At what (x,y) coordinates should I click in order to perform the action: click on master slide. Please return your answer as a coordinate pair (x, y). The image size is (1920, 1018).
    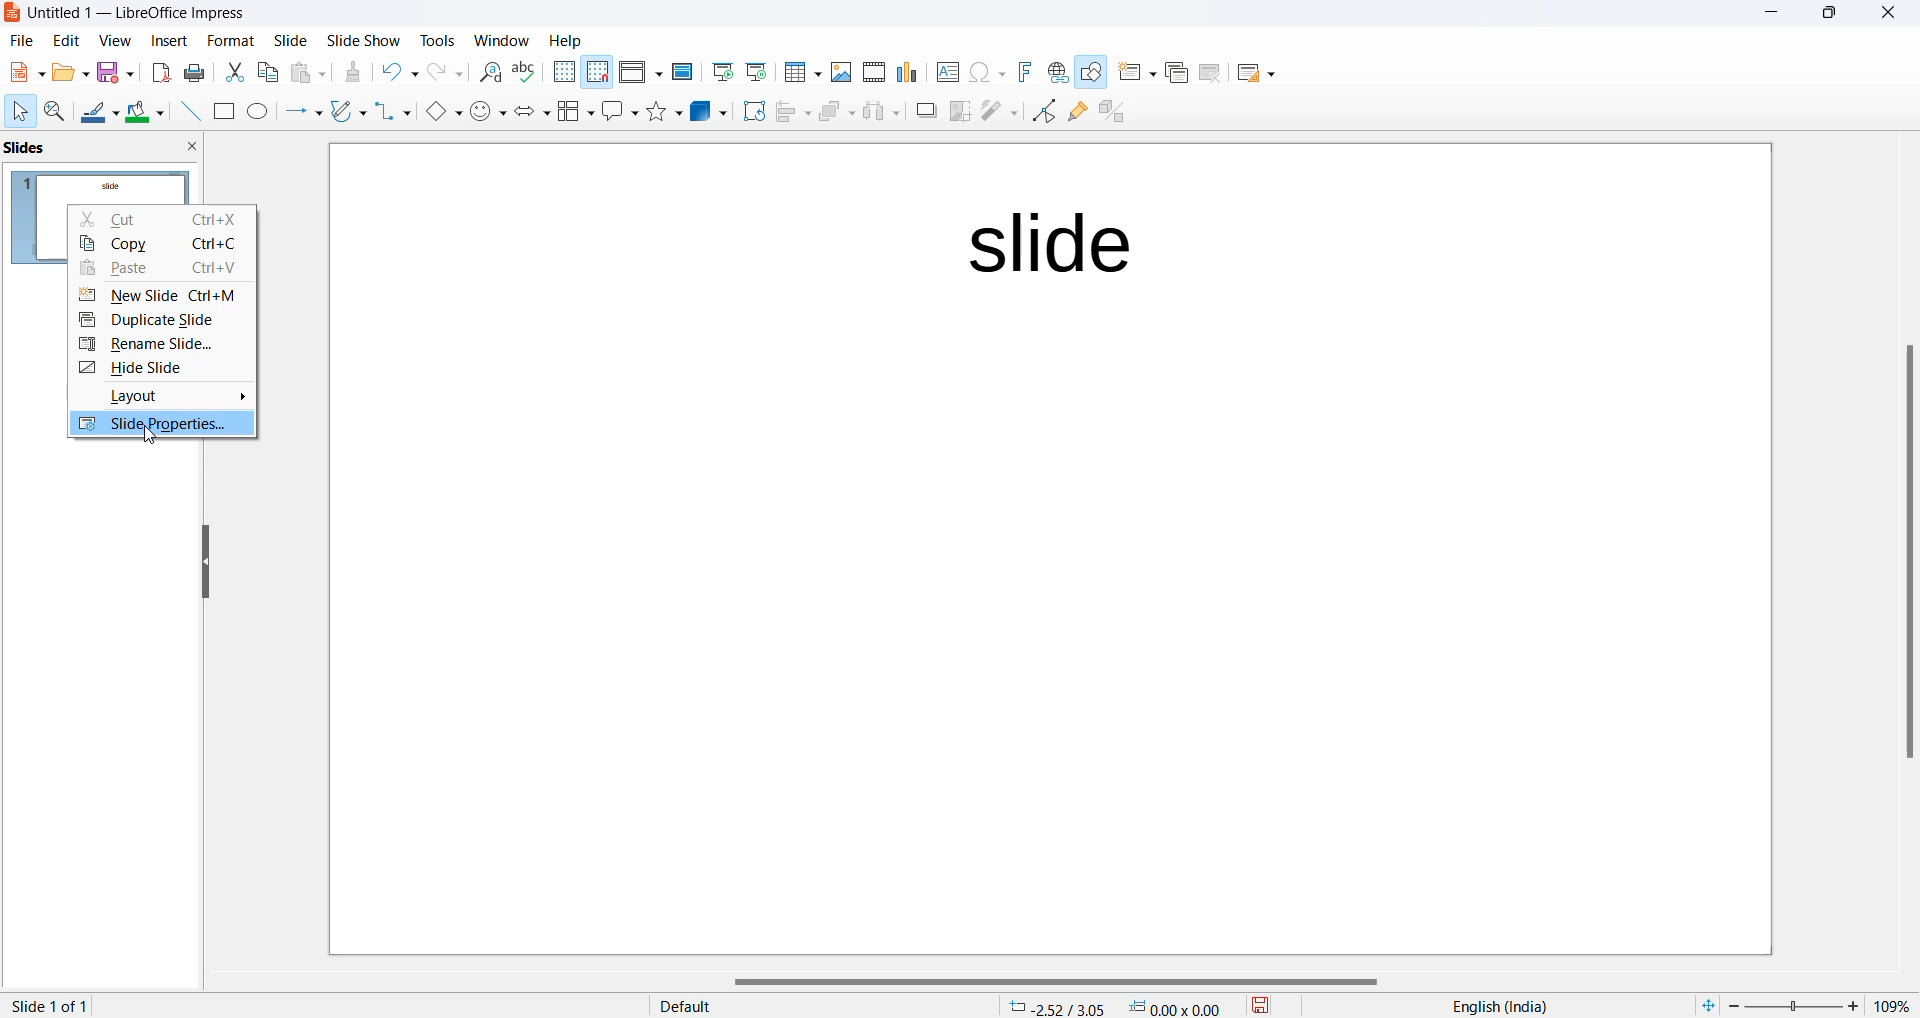
    Looking at the image, I should click on (682, 71).